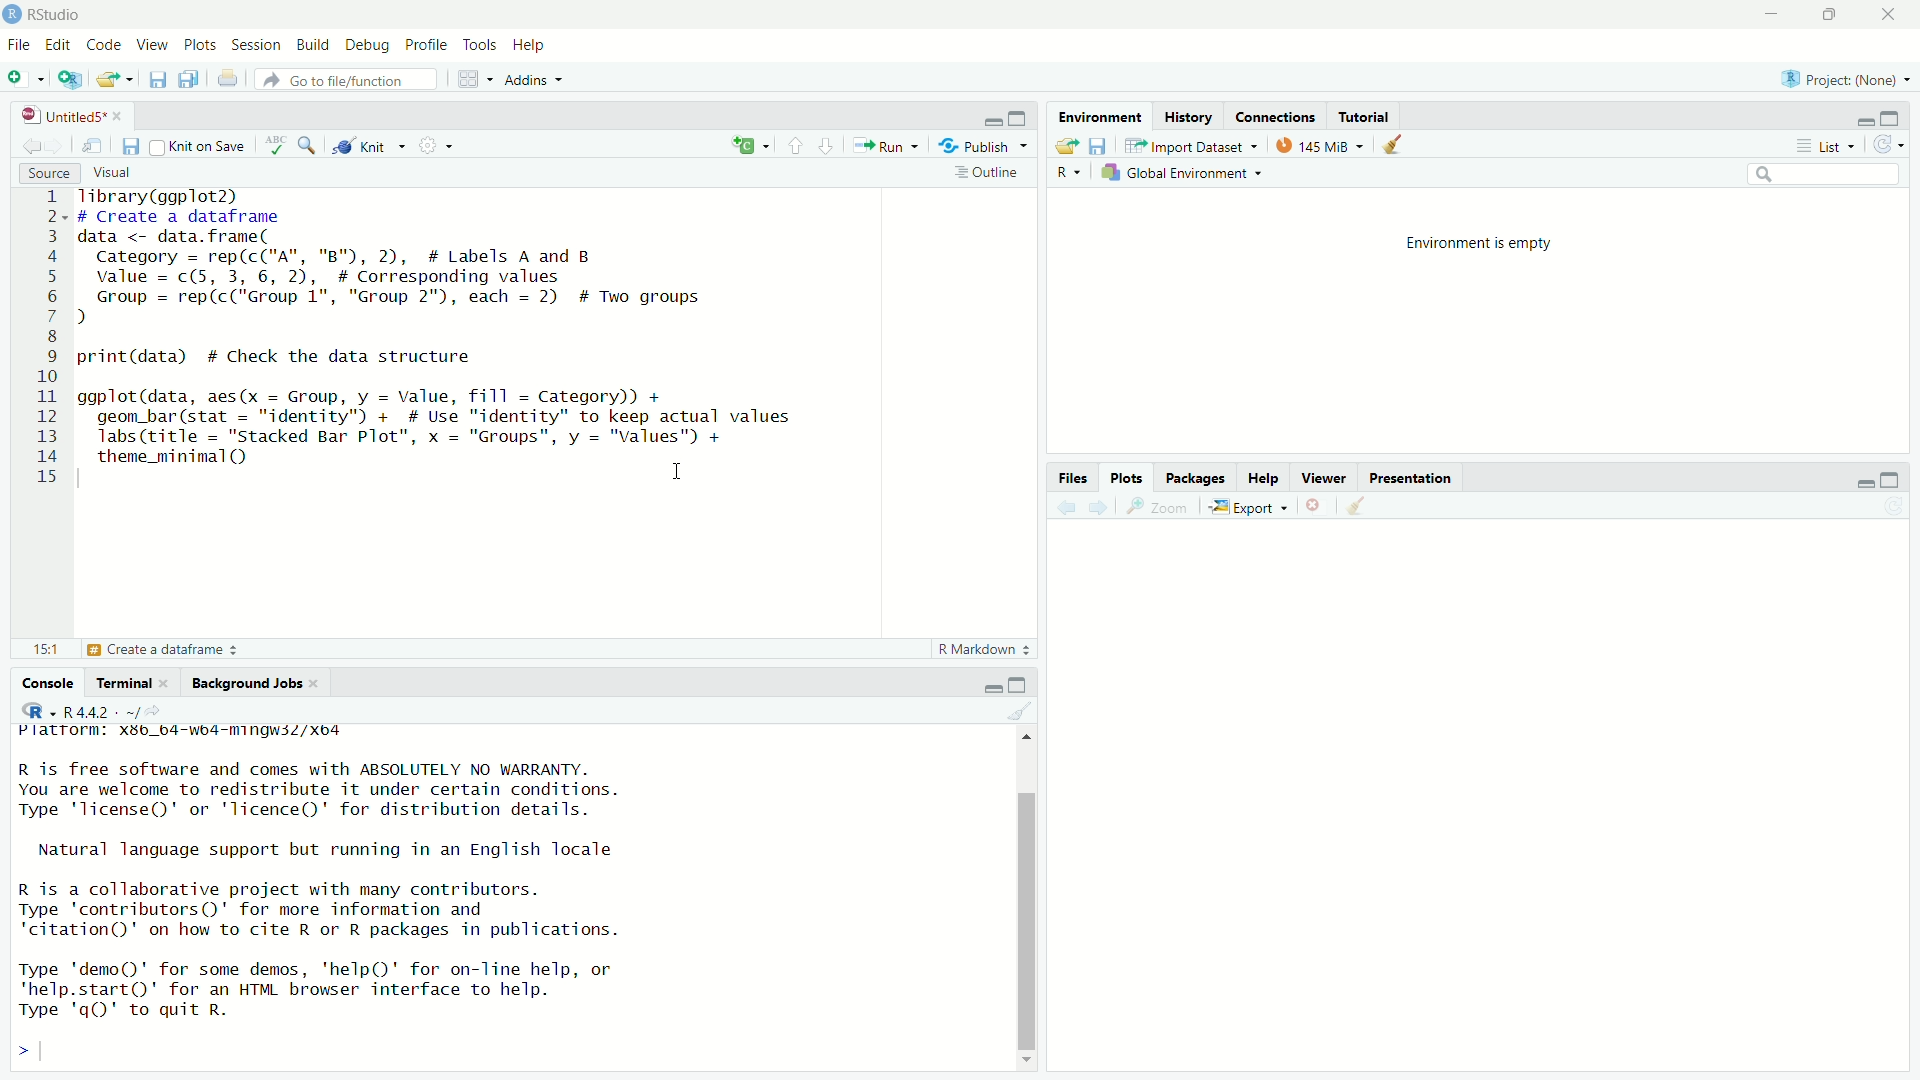 The width and height of the screenshot is (1920, 1080). I want to click on Files, so click(1073, 475).